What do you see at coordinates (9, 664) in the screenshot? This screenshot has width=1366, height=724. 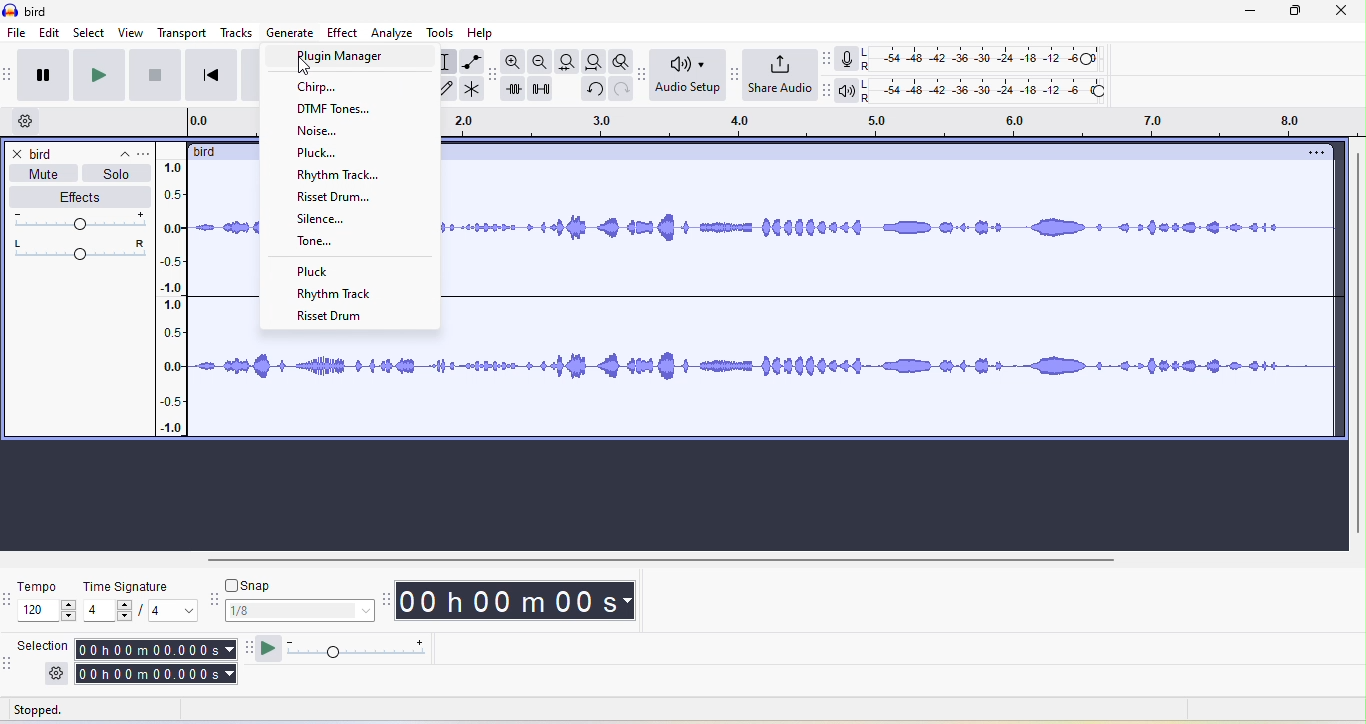 I see `audacity selection toolbar` at bounding box center [9, 664].